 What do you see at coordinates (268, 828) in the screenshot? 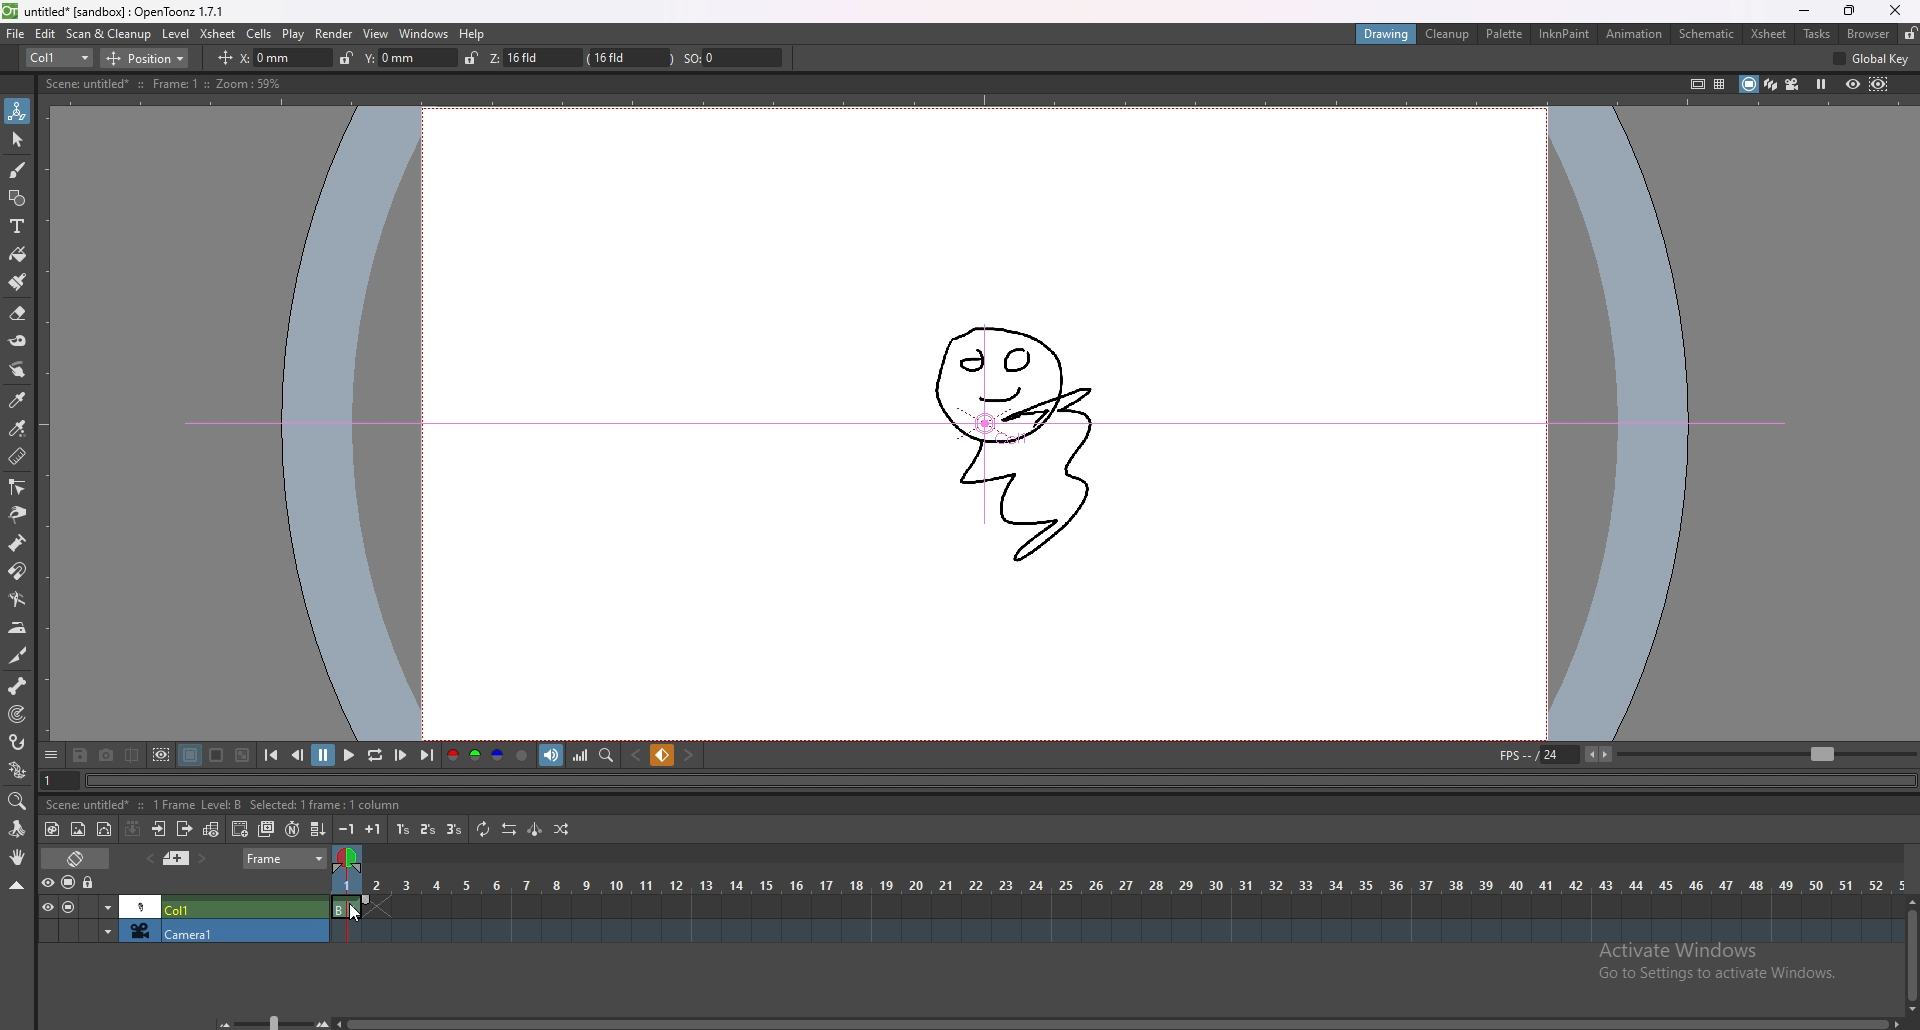
I see `duplicate drawing` at bounding box center [268, 828].